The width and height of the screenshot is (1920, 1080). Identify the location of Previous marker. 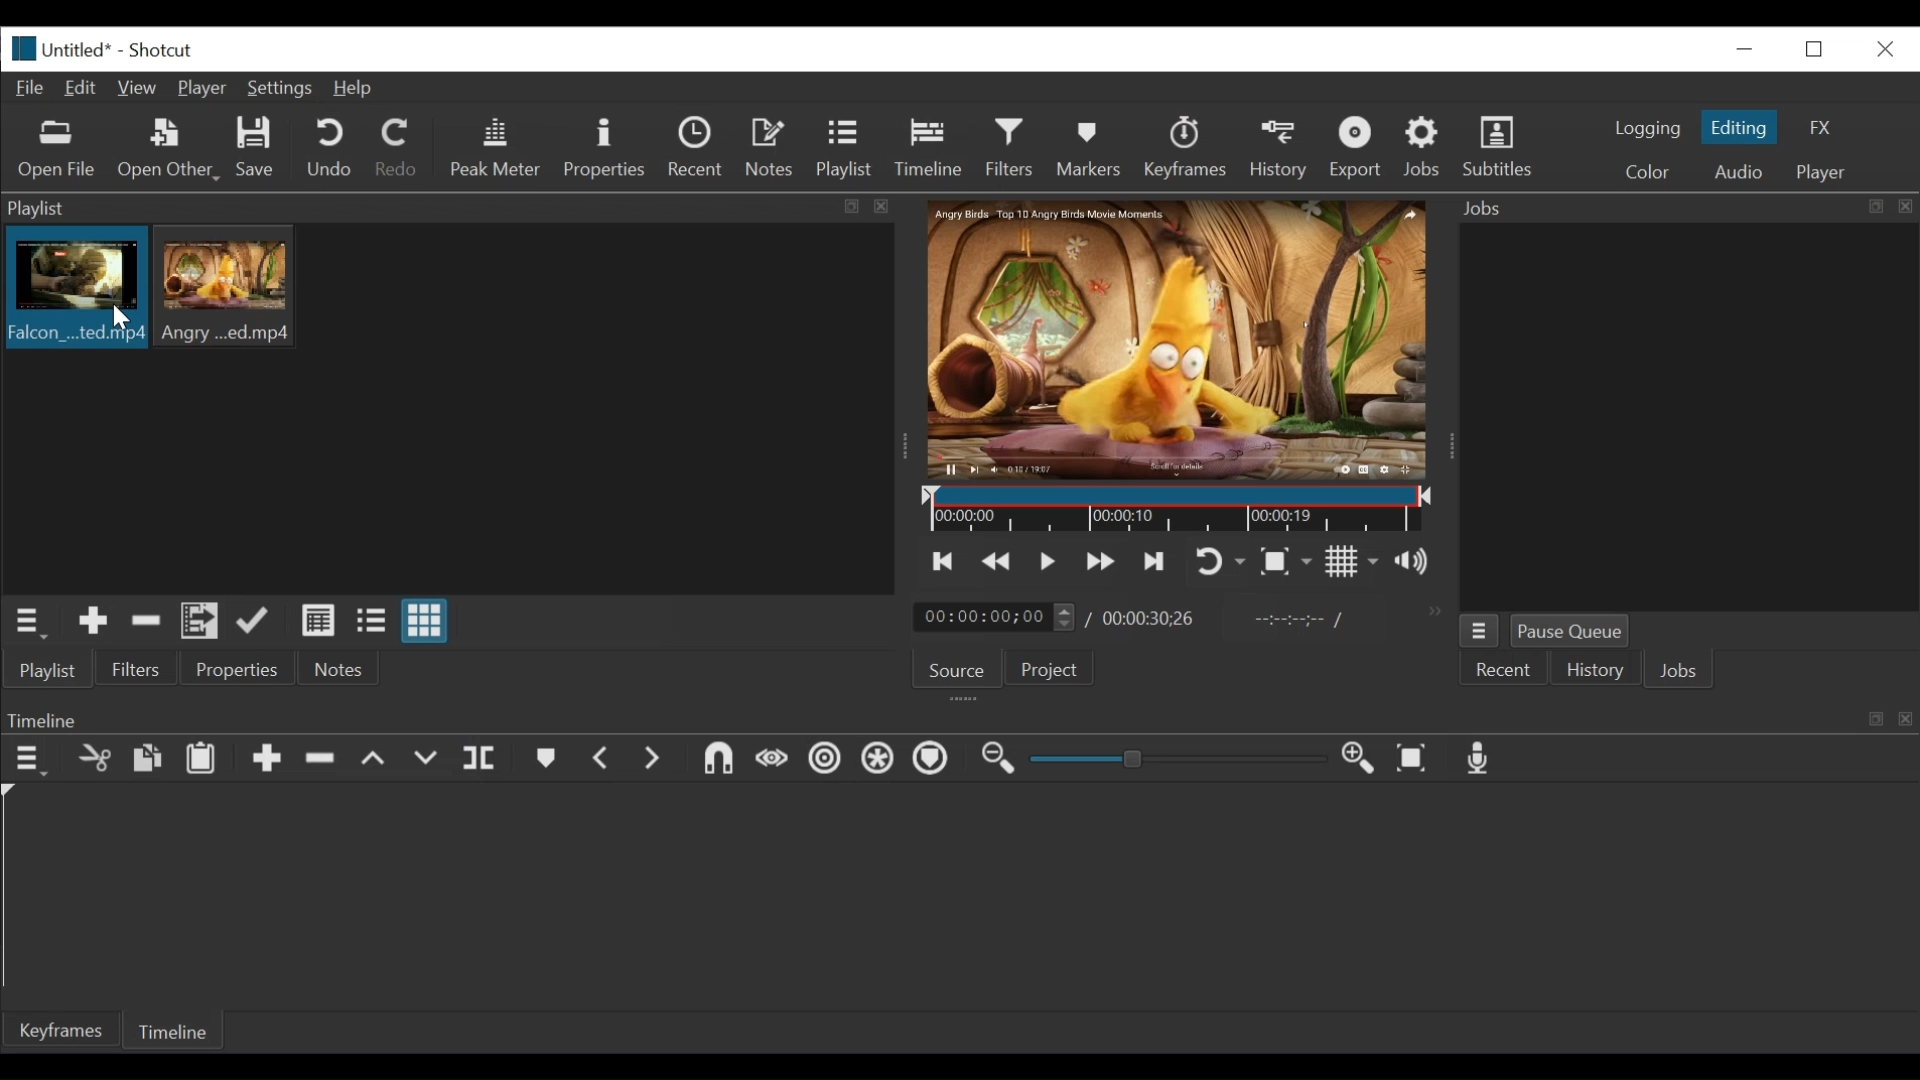
(603, 762).